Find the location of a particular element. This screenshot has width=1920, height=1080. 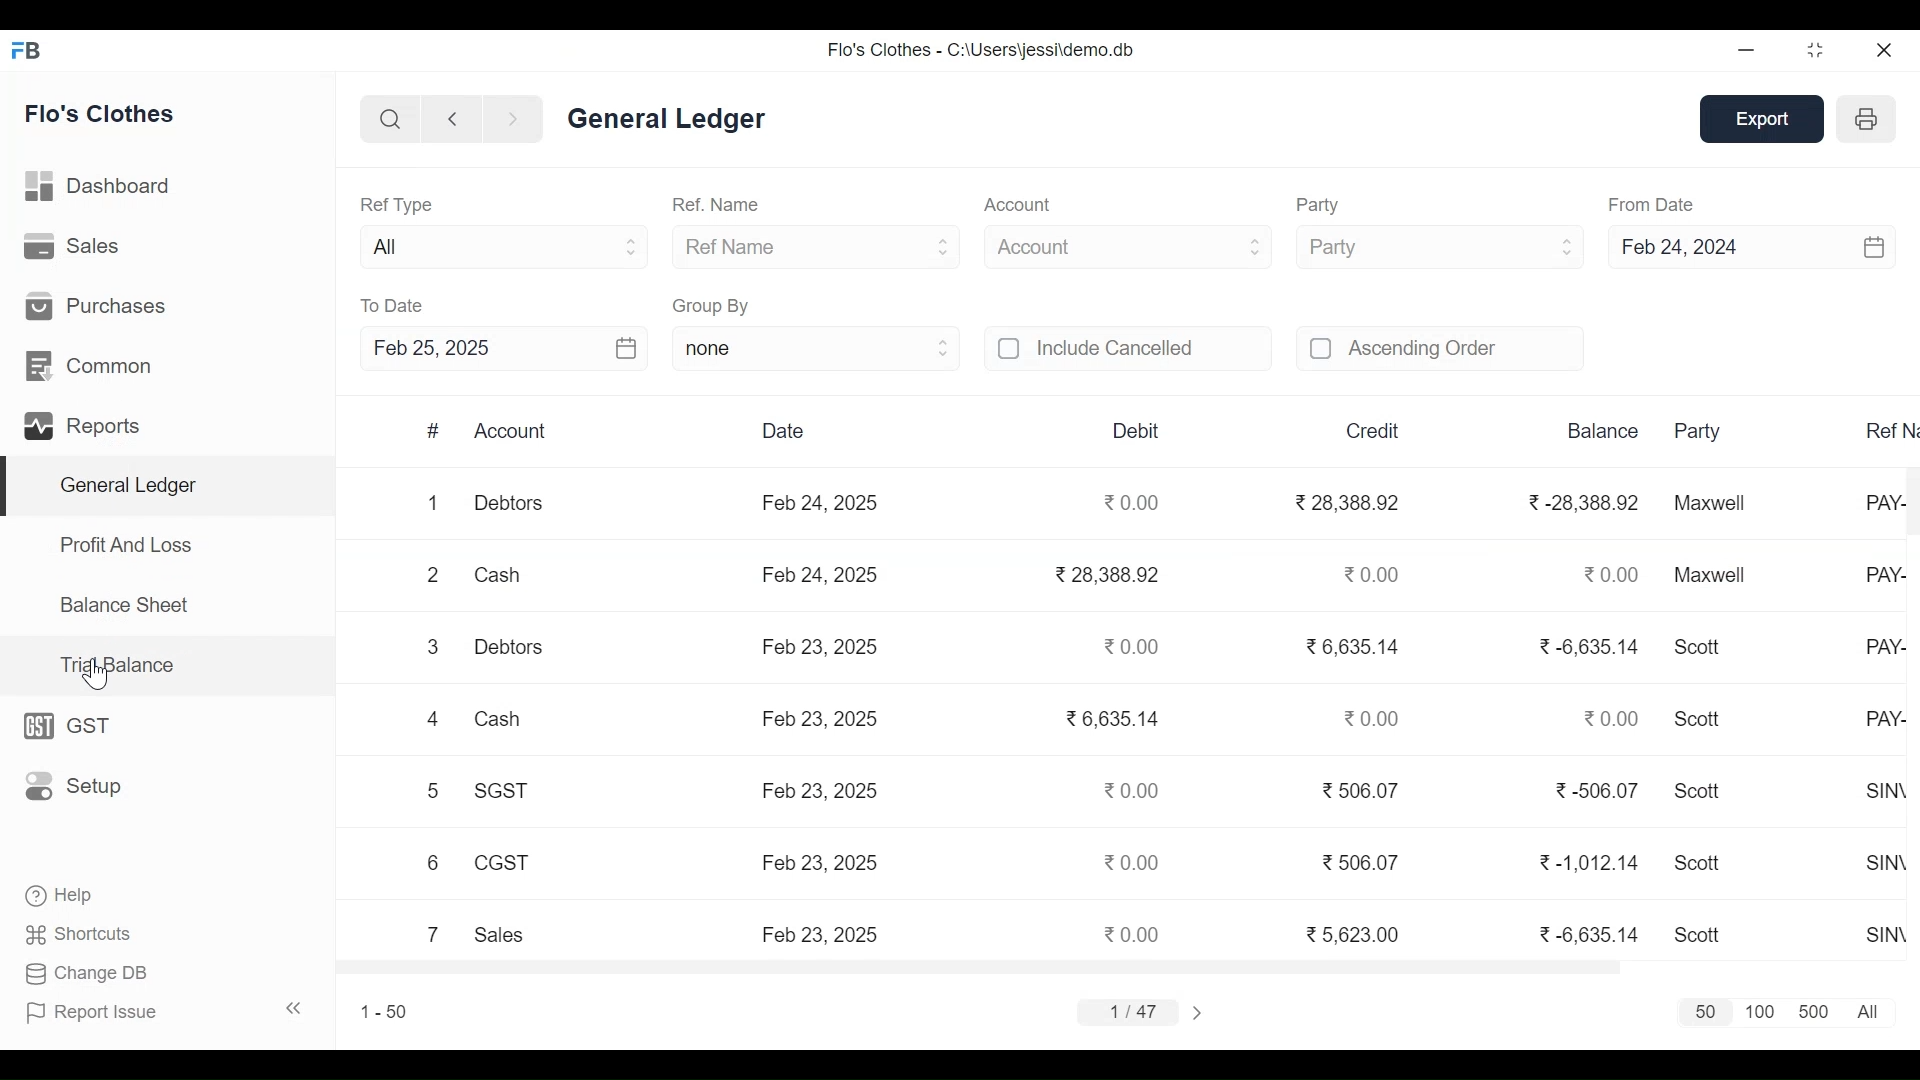

Scott is located at coordinates (1698, 789).